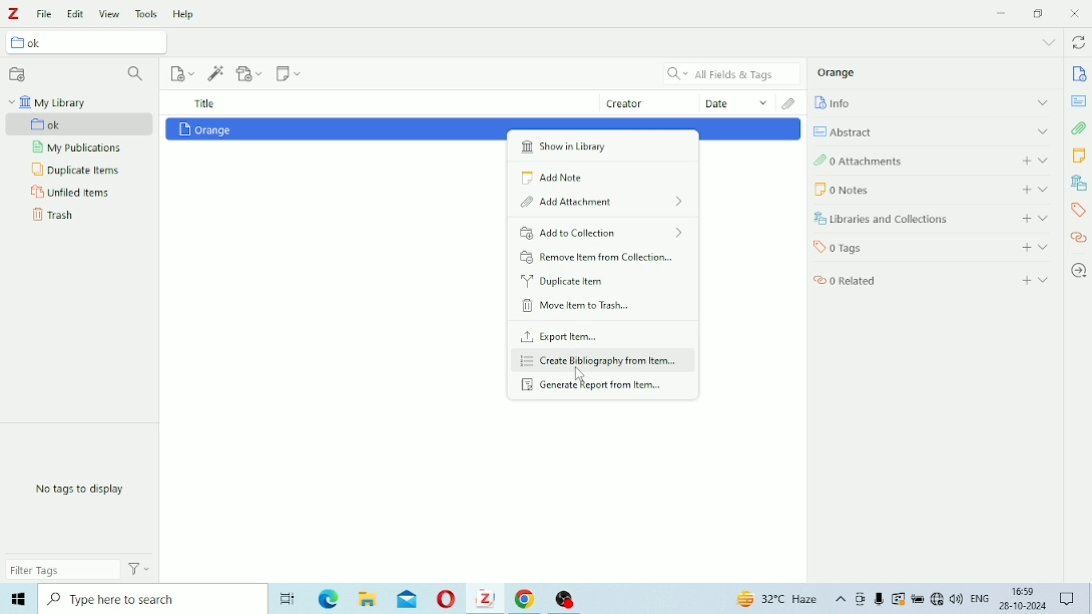  What do you see at coordinates (957, 599) in the screenshot?
I see `Speakers` at bounding box center [957, 599].